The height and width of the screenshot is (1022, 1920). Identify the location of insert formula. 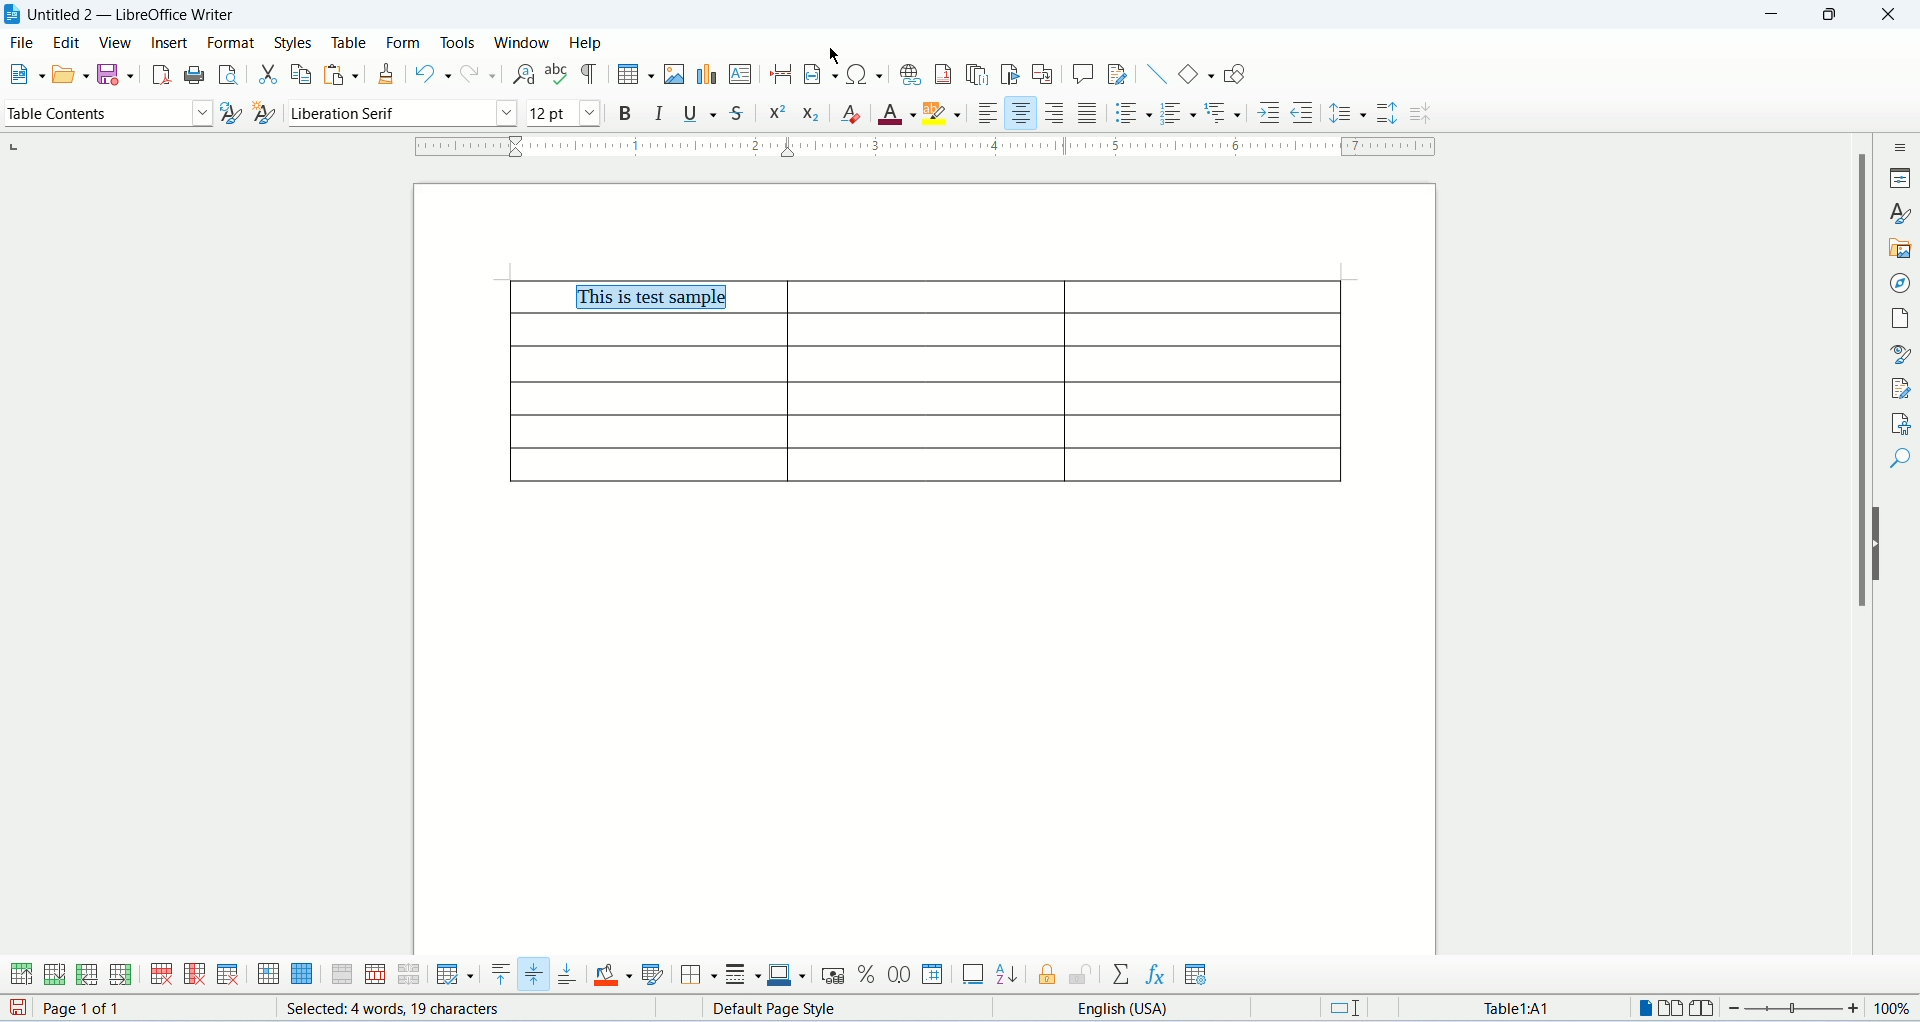
(1153, 974).